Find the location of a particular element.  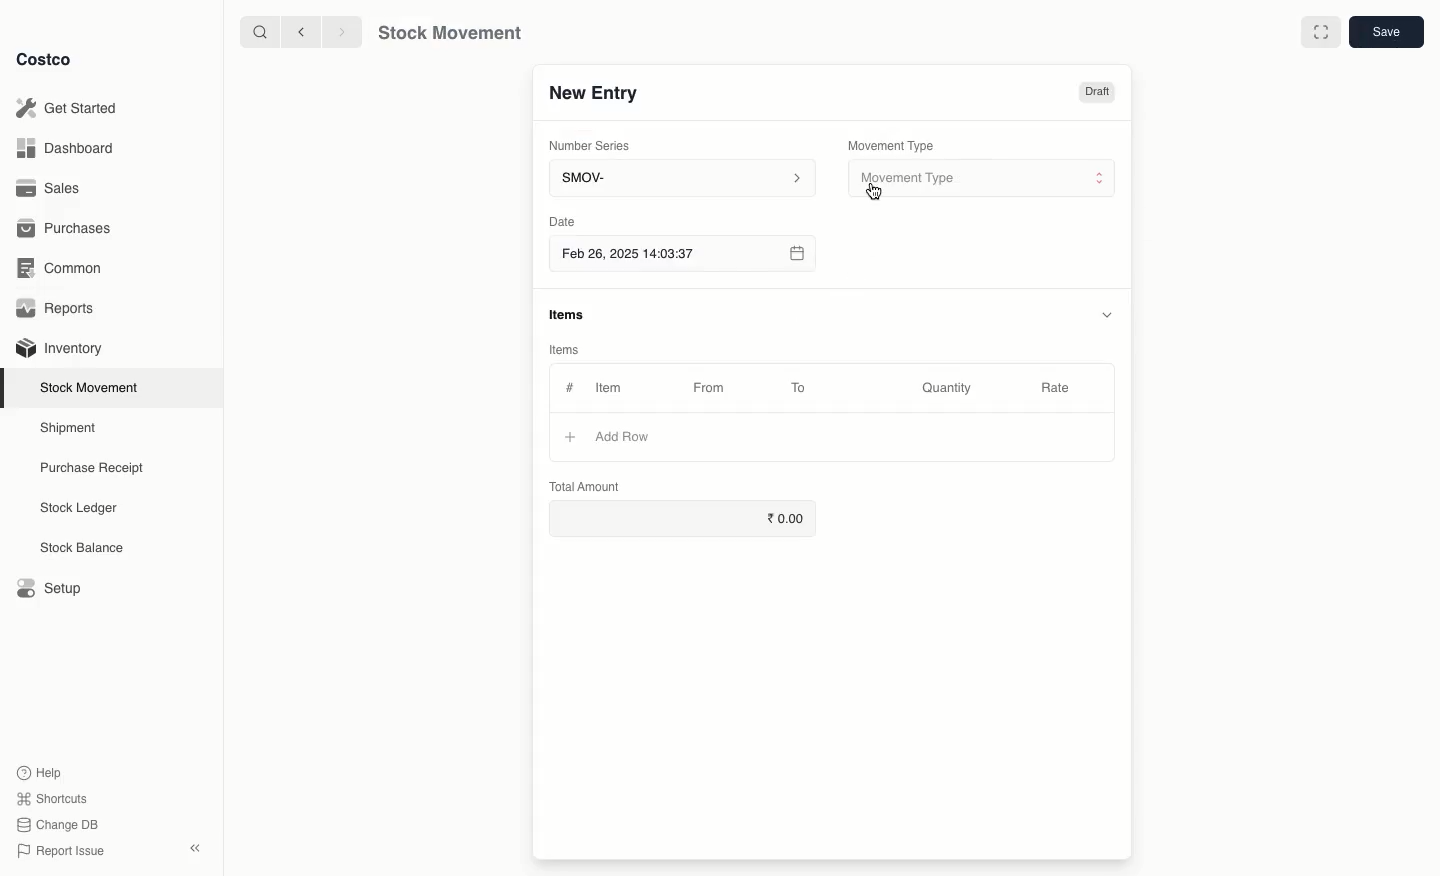

Sales is located at coordinates (51, 187).